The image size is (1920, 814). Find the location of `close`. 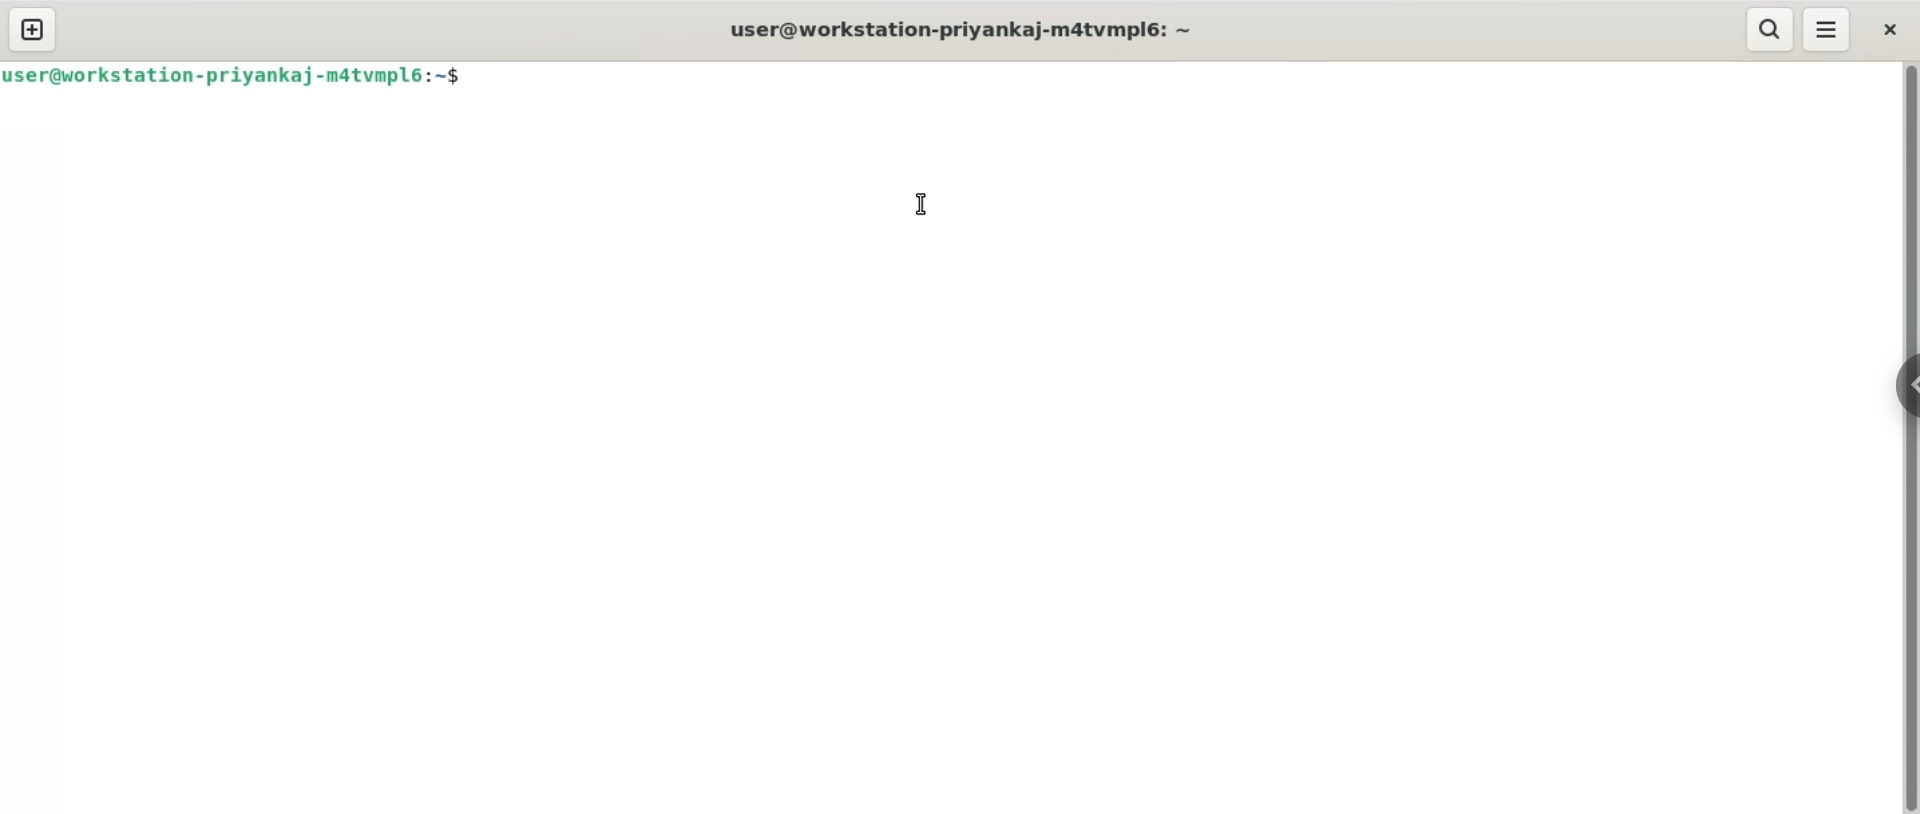

close is located at coordinates (1887, 26).